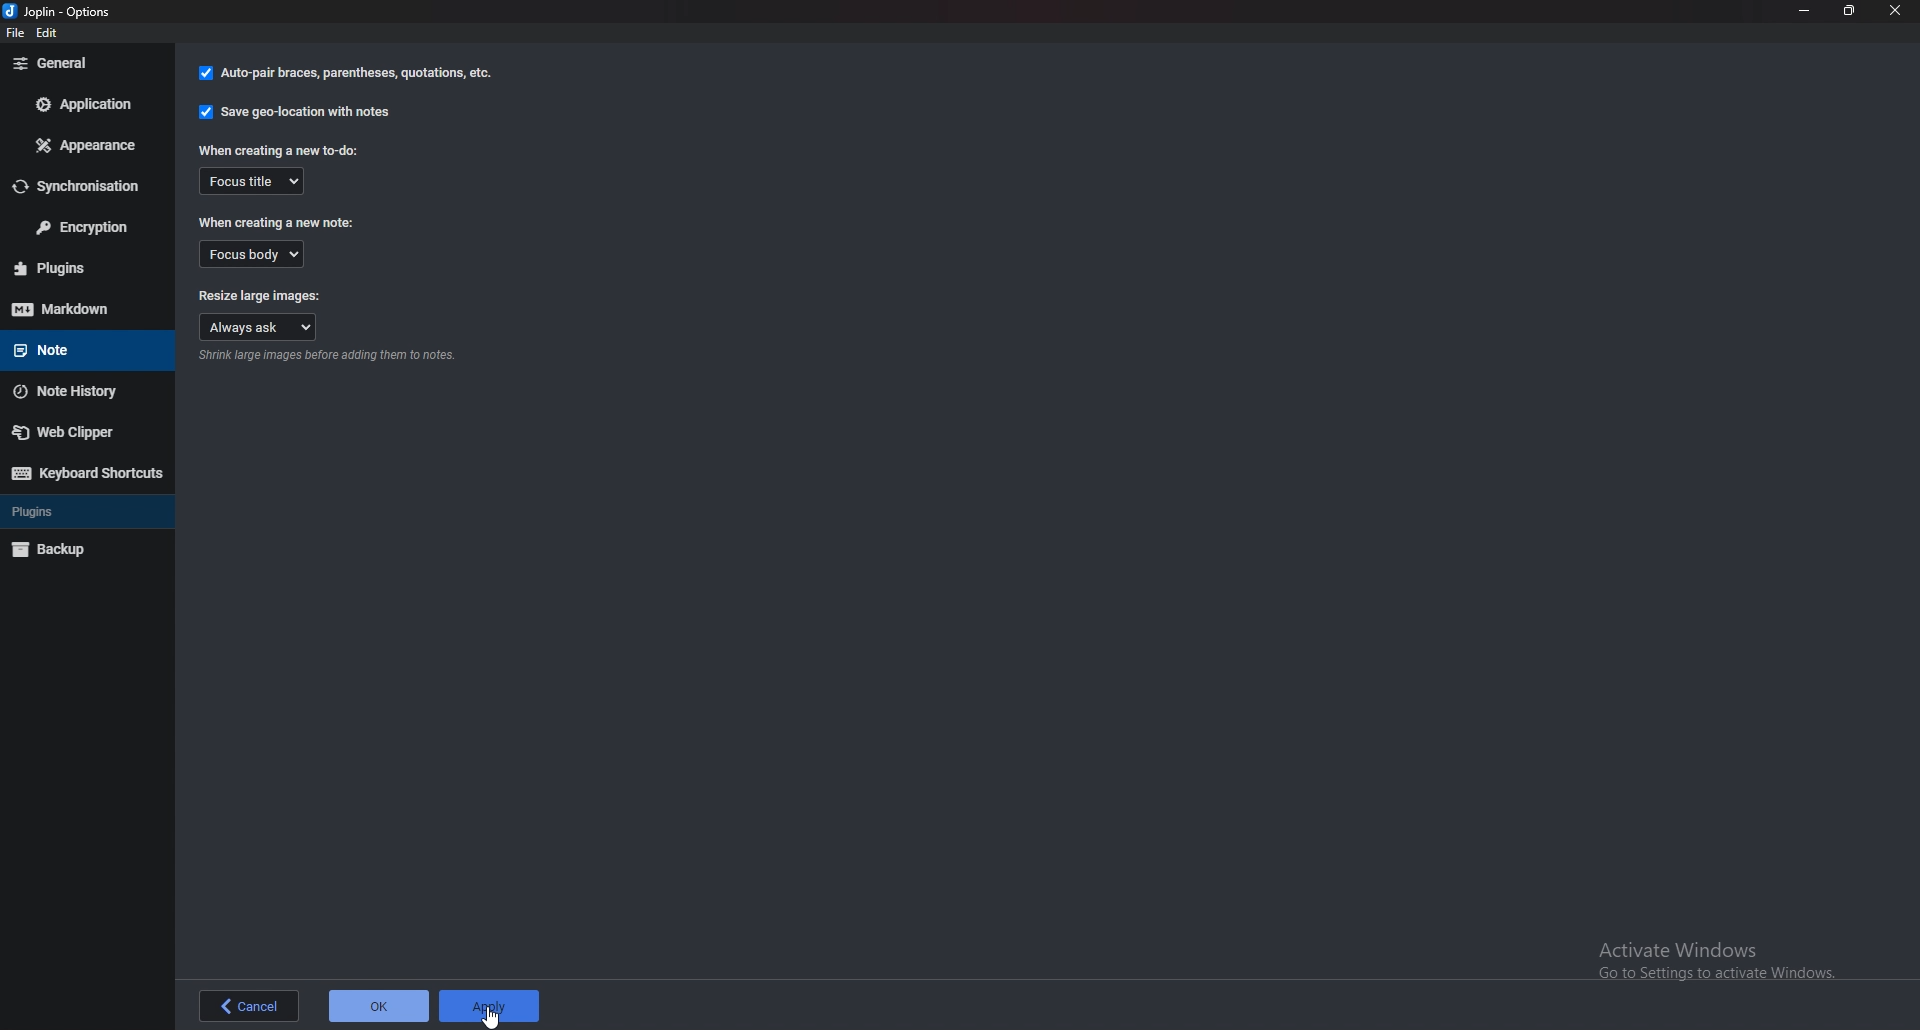 This screenshot has width=1920, height=1030. Describe the element at coordinates (62, 13) in the screenshot. I see `options` at that location.